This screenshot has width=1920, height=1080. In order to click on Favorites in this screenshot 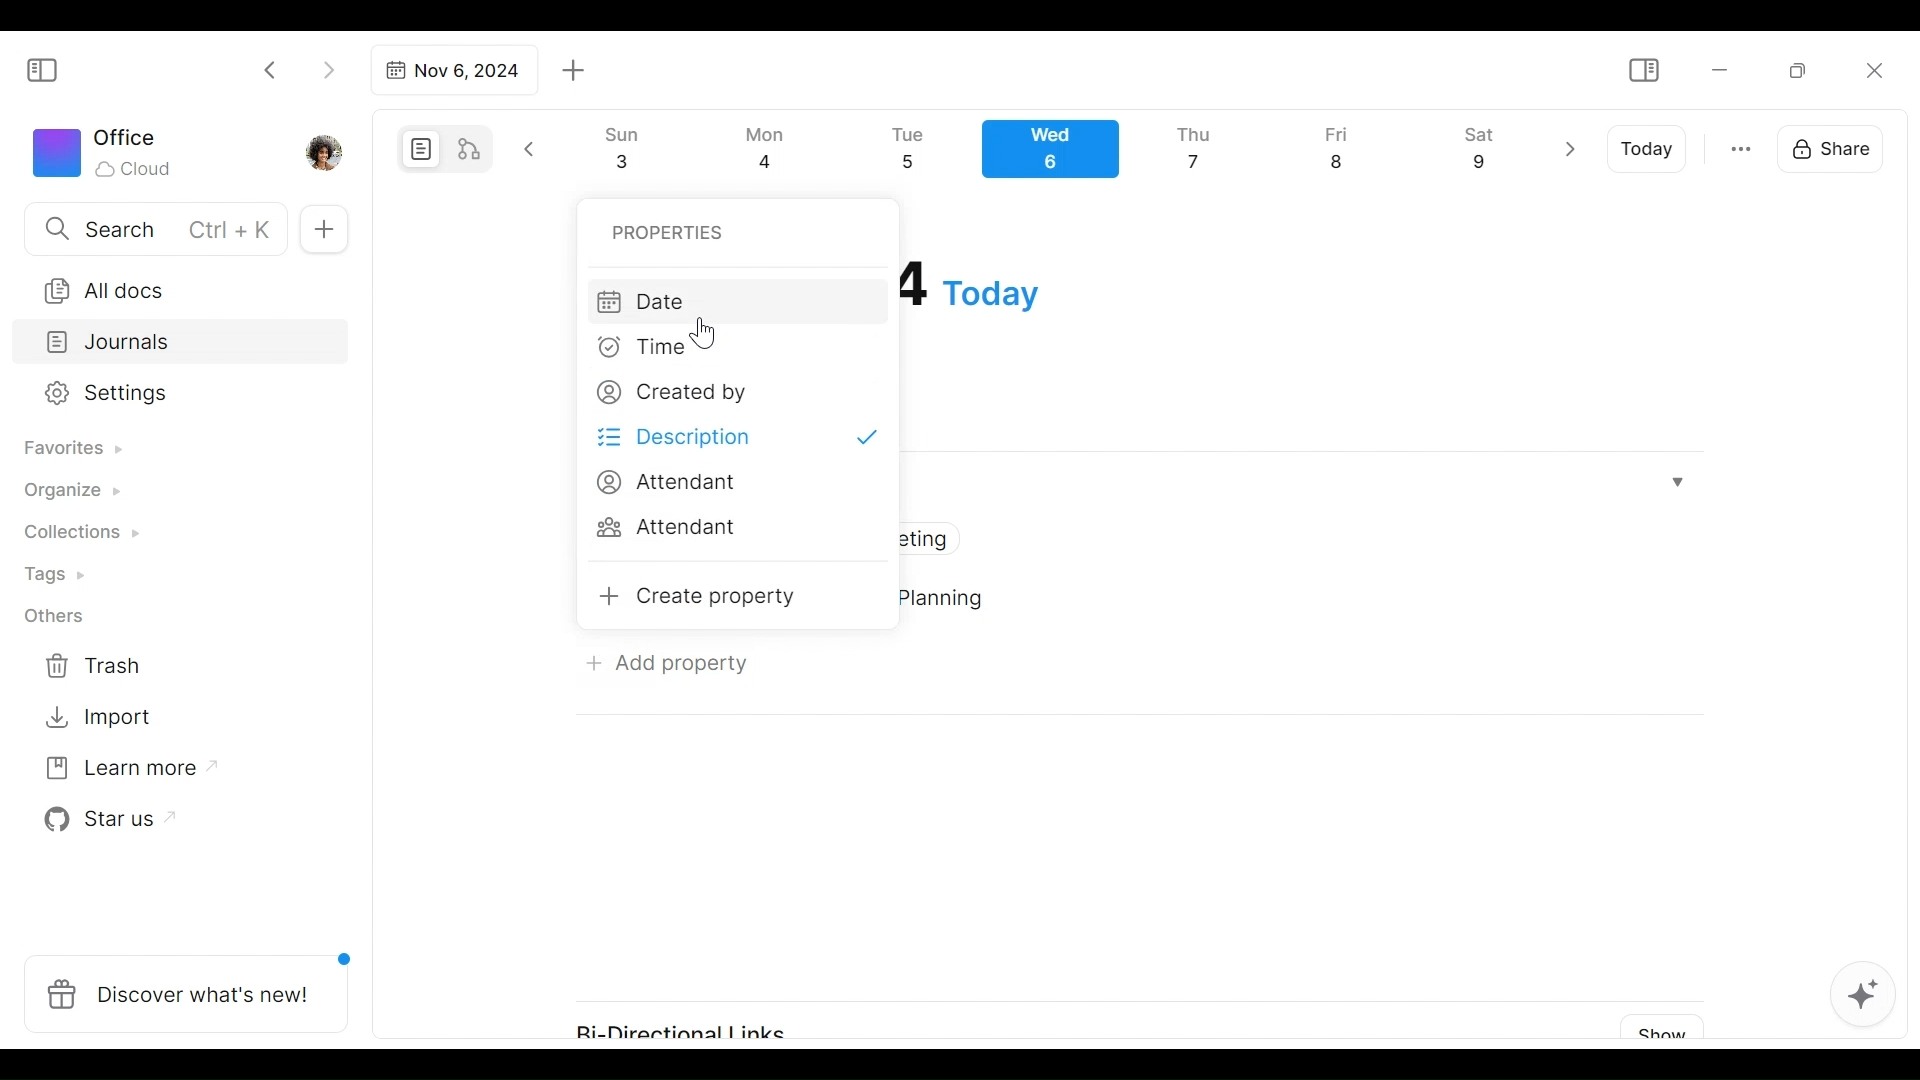, I will do `click(71, 449)`.